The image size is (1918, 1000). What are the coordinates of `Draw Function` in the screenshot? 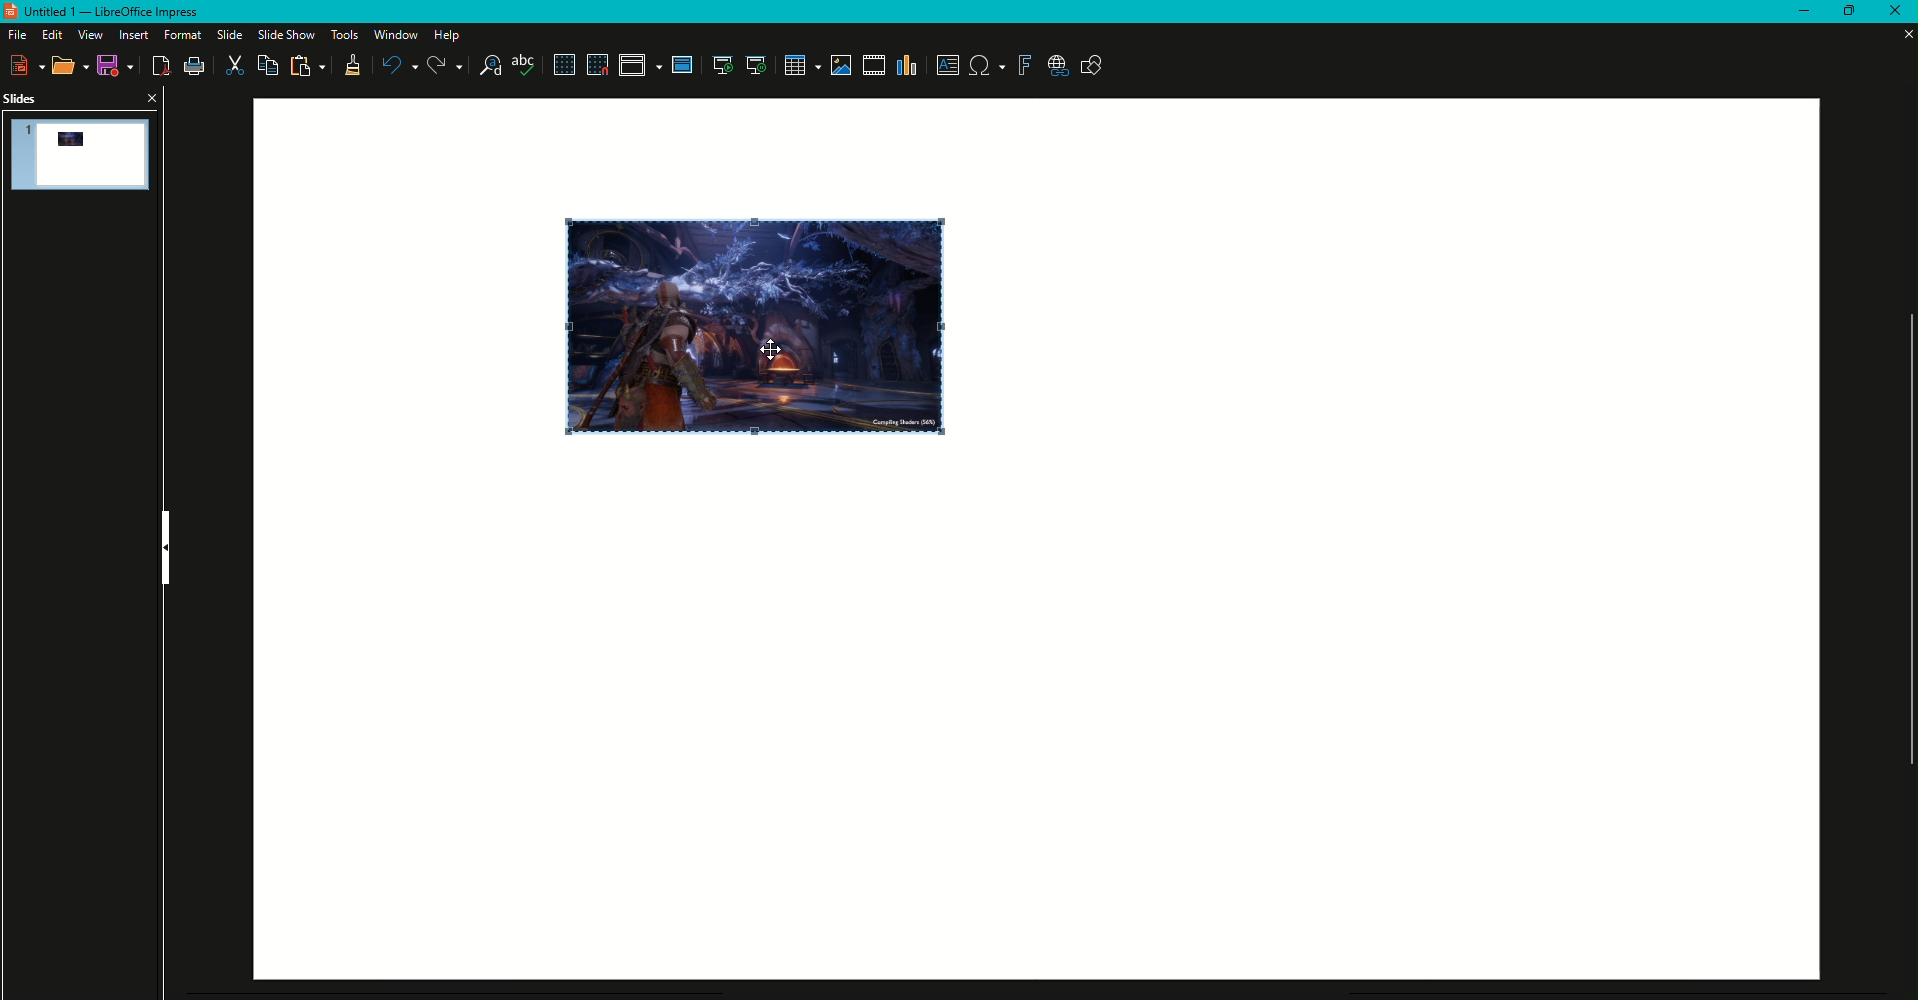 It's located at (1092, 67).